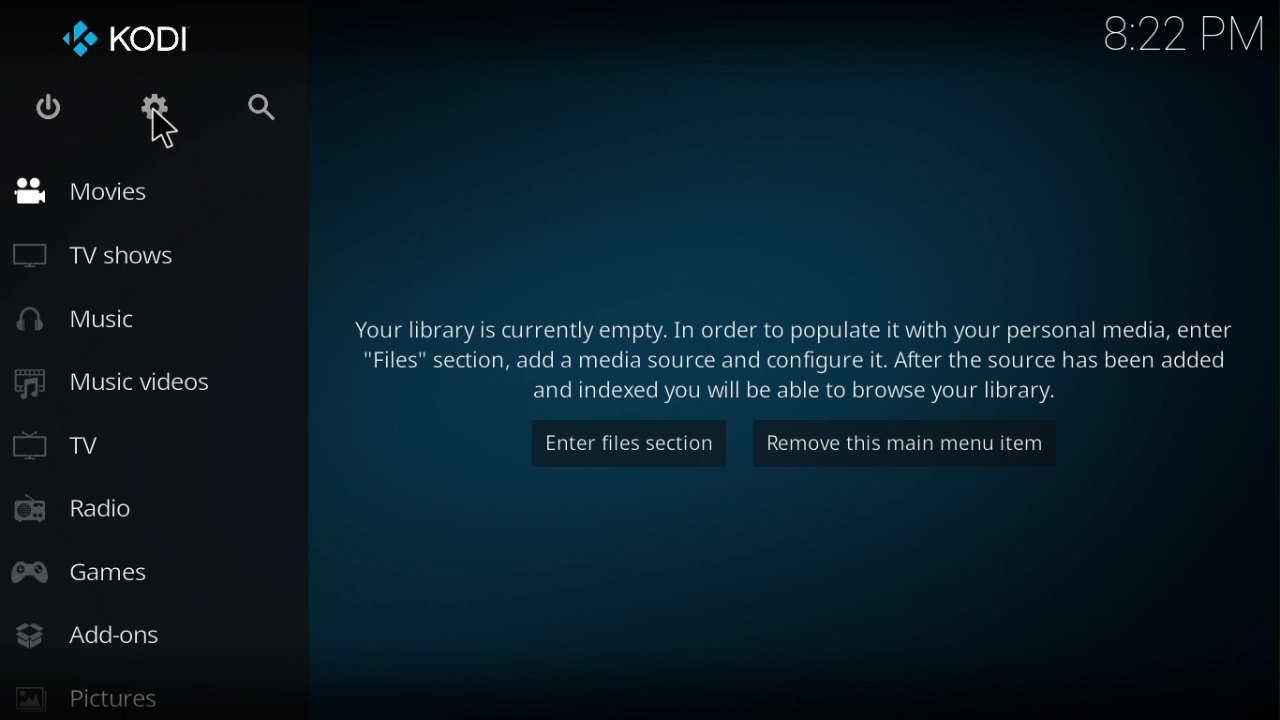  What do you see at coordinates (115, 382) in the screenshot?
I see `music videos` at bounding box center [115, 382].